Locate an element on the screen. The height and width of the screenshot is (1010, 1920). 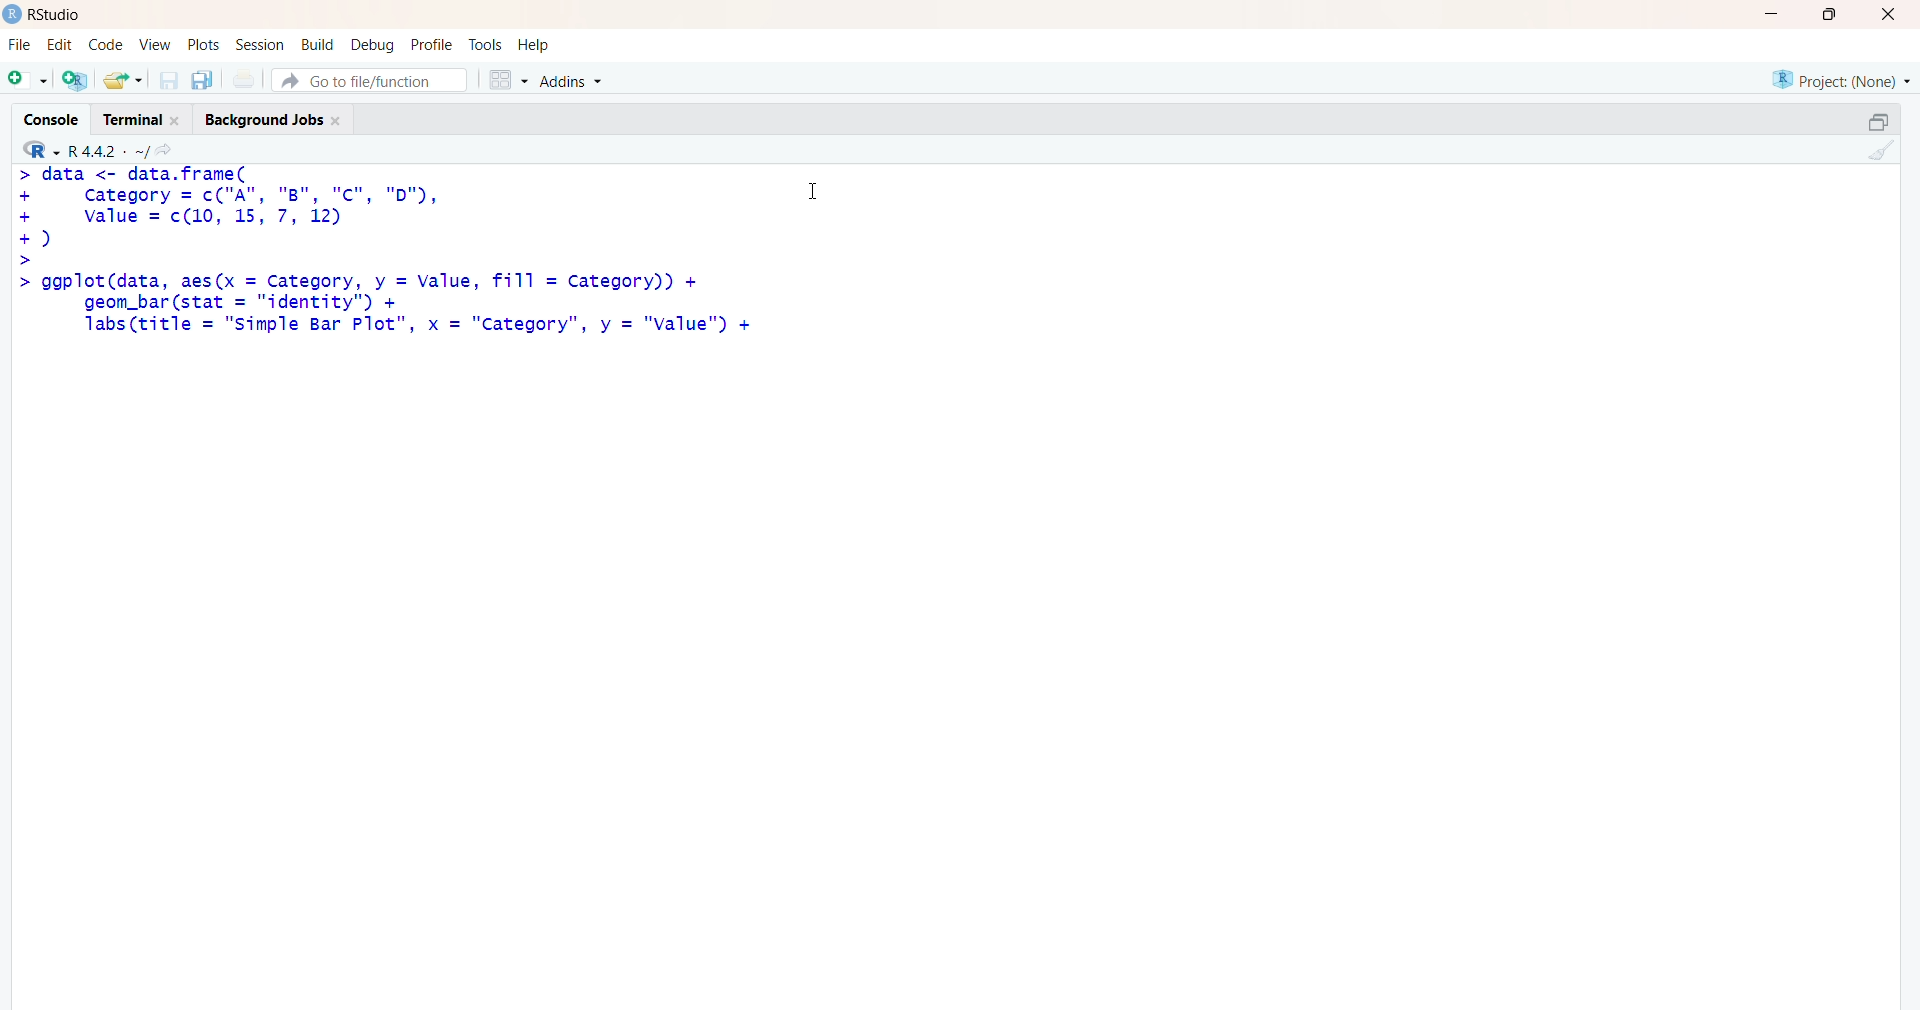
selected project - none is located at coordinates (1844, 79).